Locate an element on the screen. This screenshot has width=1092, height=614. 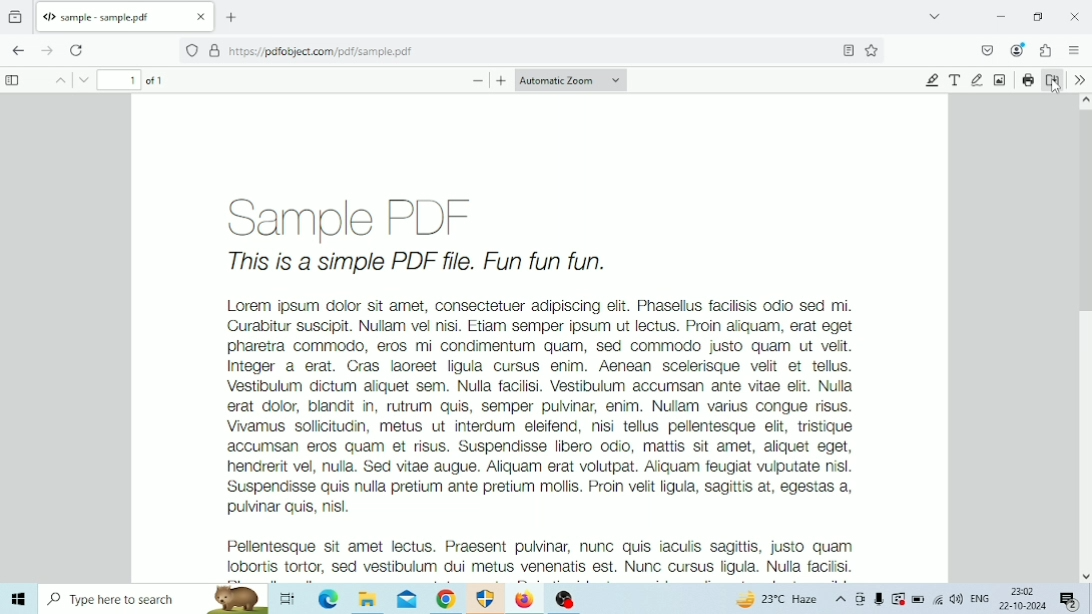
Meet Now is located at coordinates (860, 599).